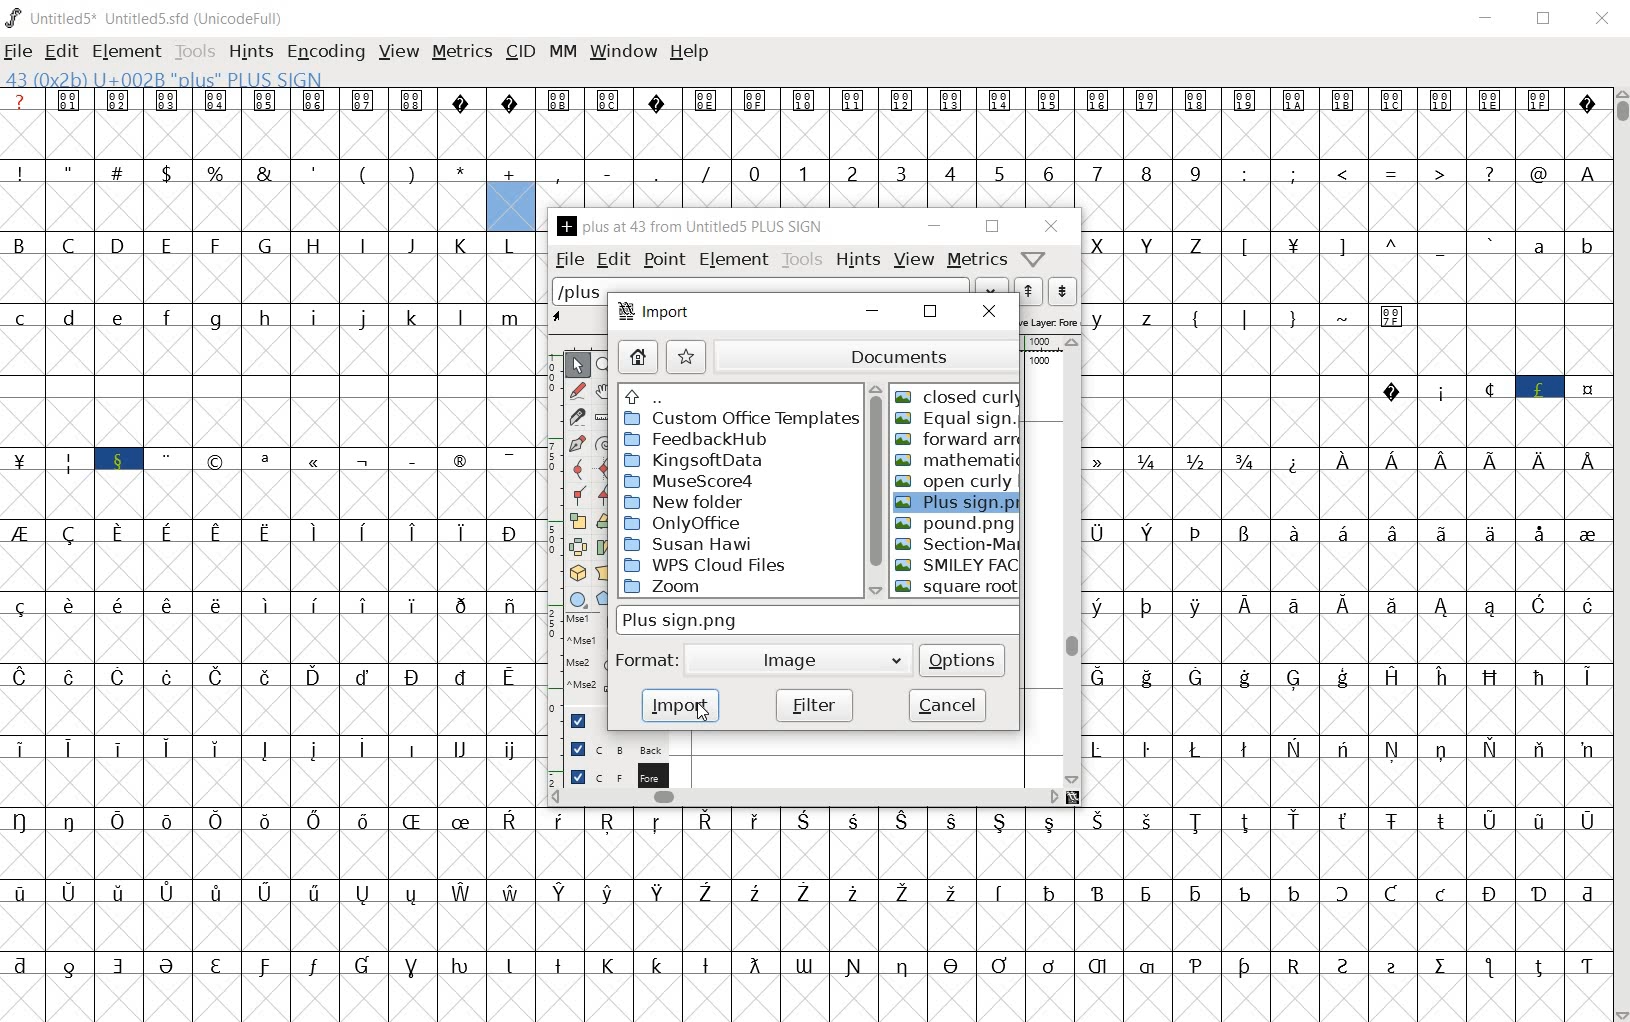  Describe the element at coordinates (612, 261) in the screenshot. I see `edit` at that location.